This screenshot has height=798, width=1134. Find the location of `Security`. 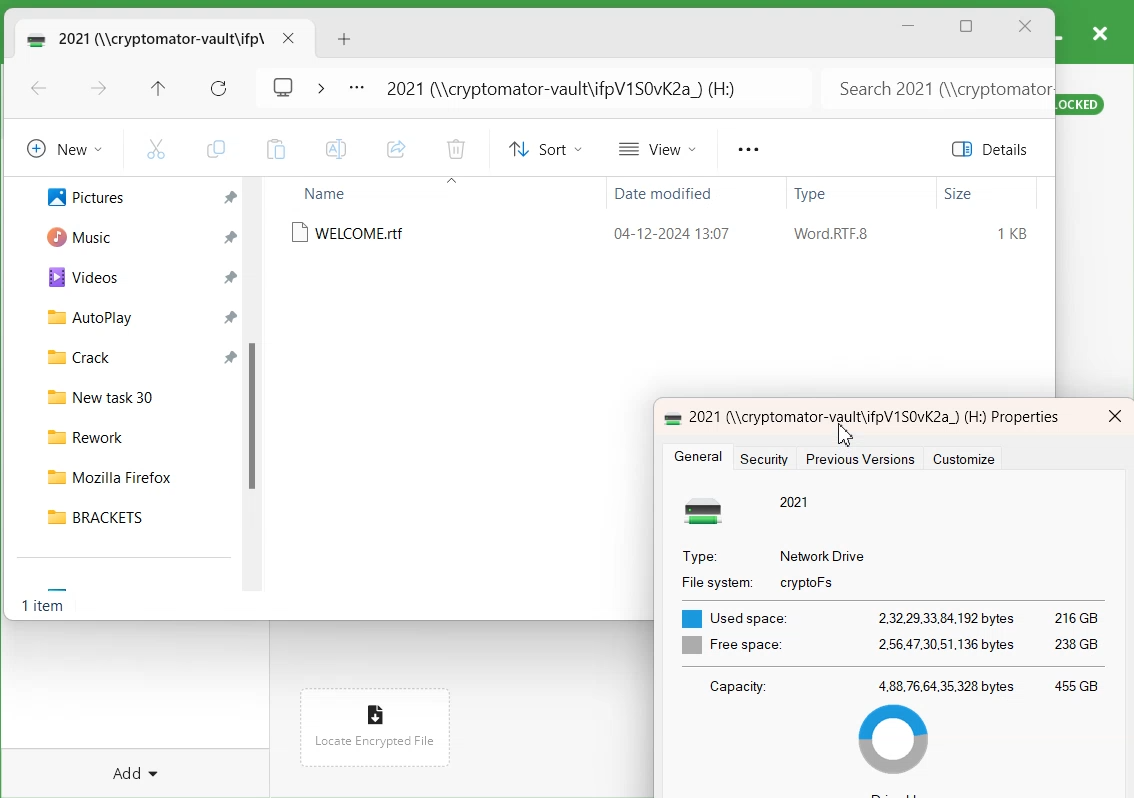

Security is located at coordinates (769, 459).